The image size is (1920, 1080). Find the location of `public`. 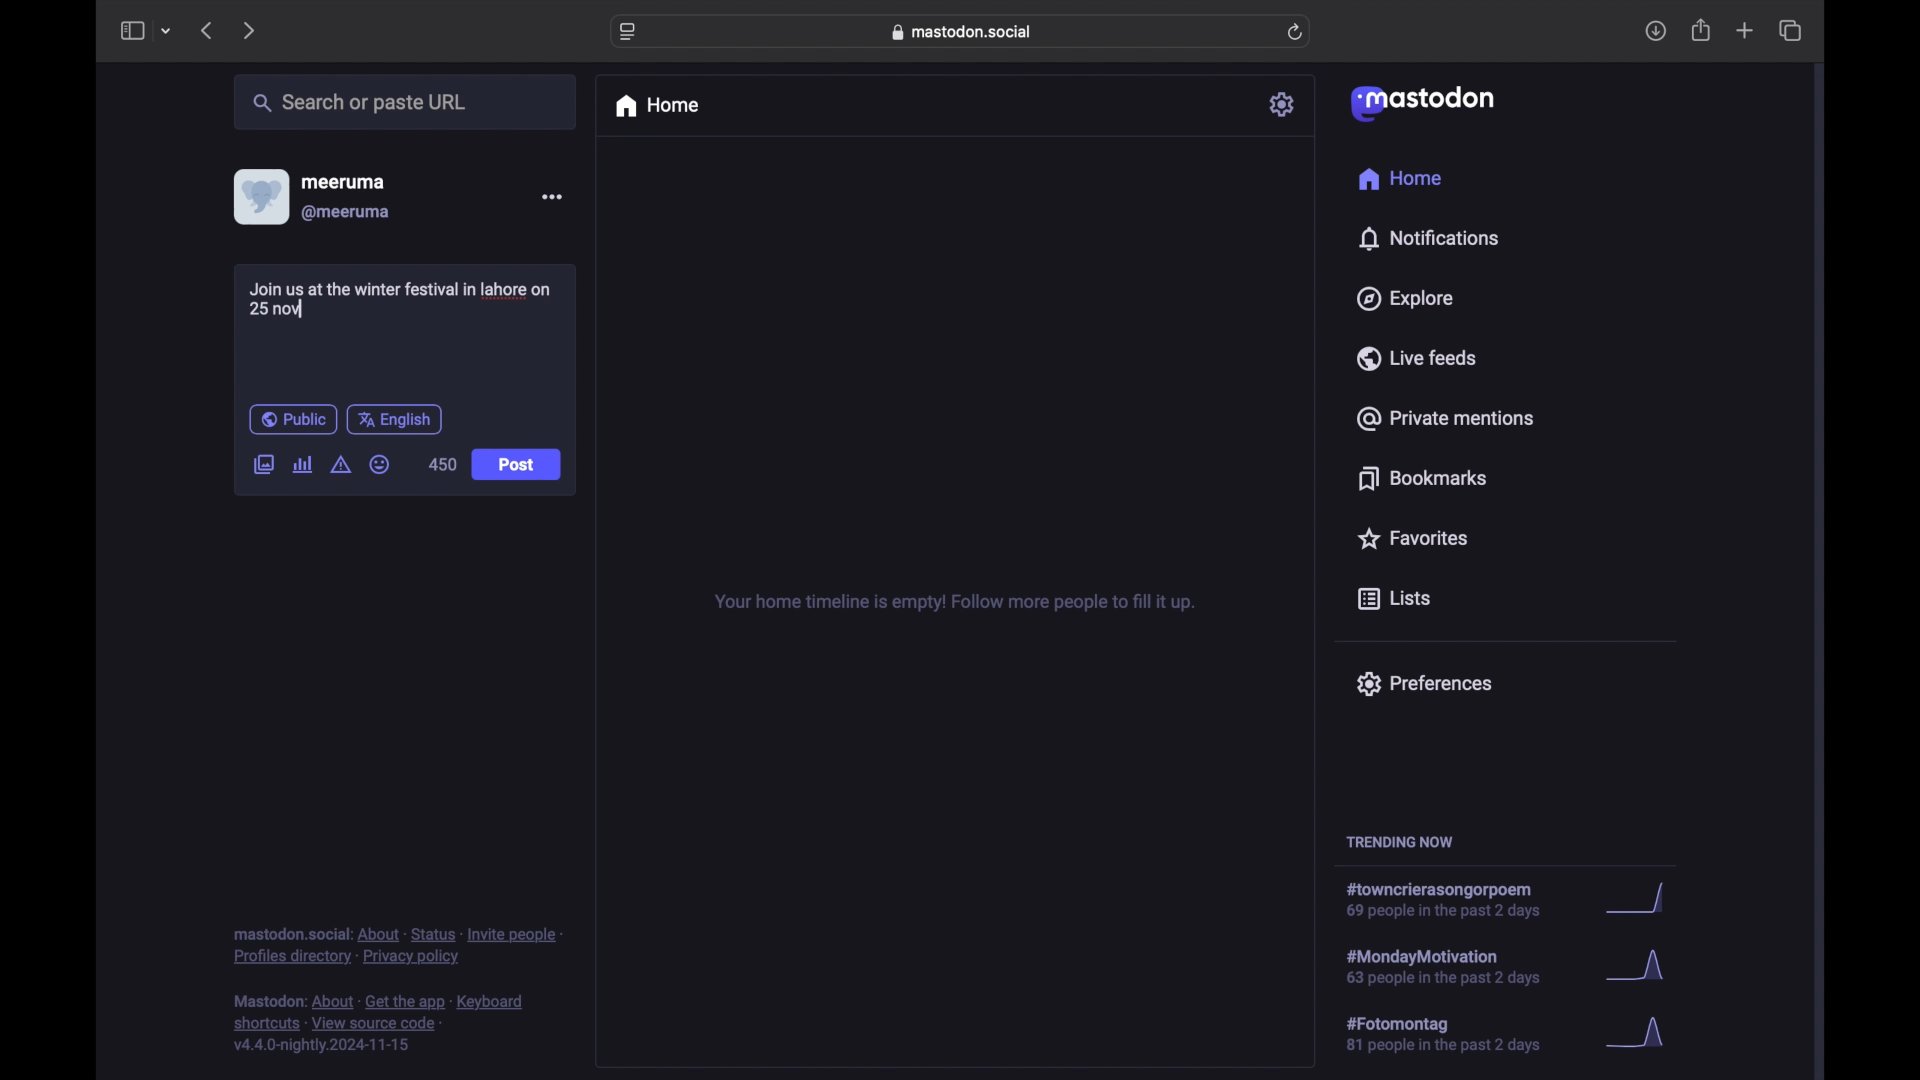

public is located at coordinates (292, 419).